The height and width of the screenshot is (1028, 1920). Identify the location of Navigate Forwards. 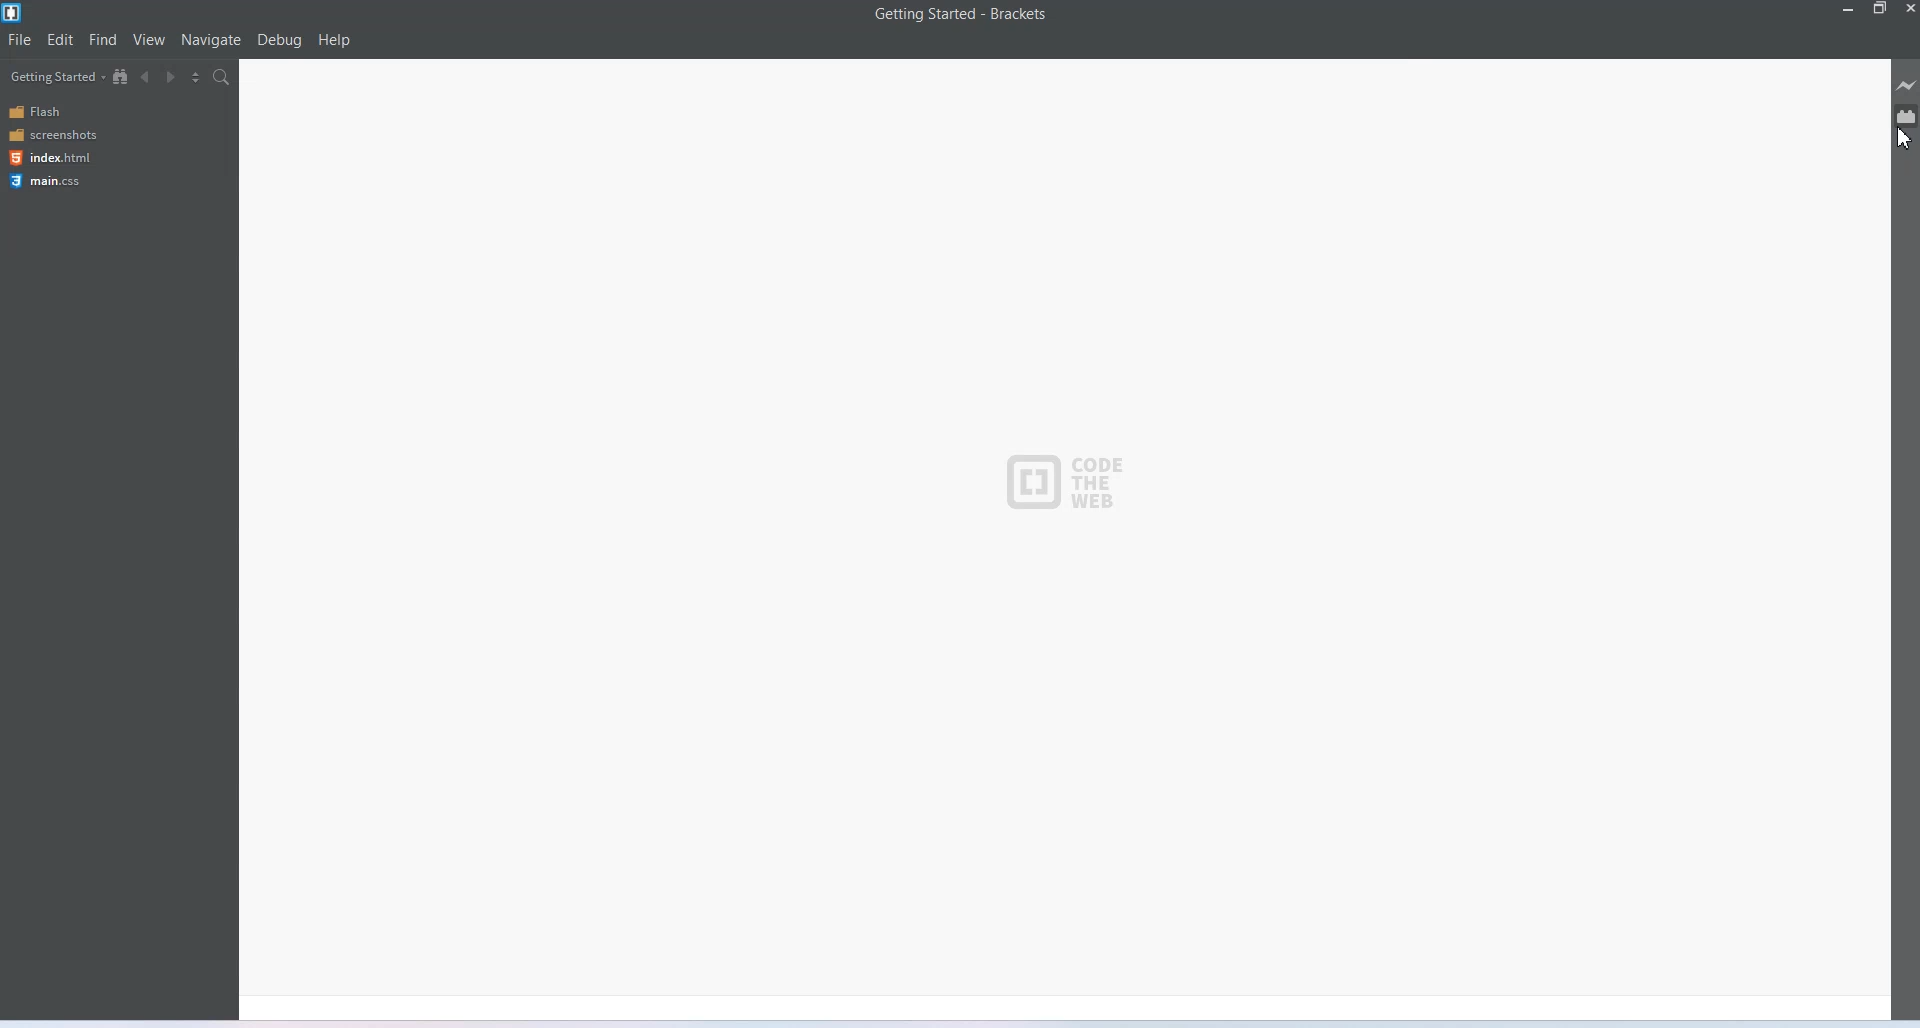
(173, 78).